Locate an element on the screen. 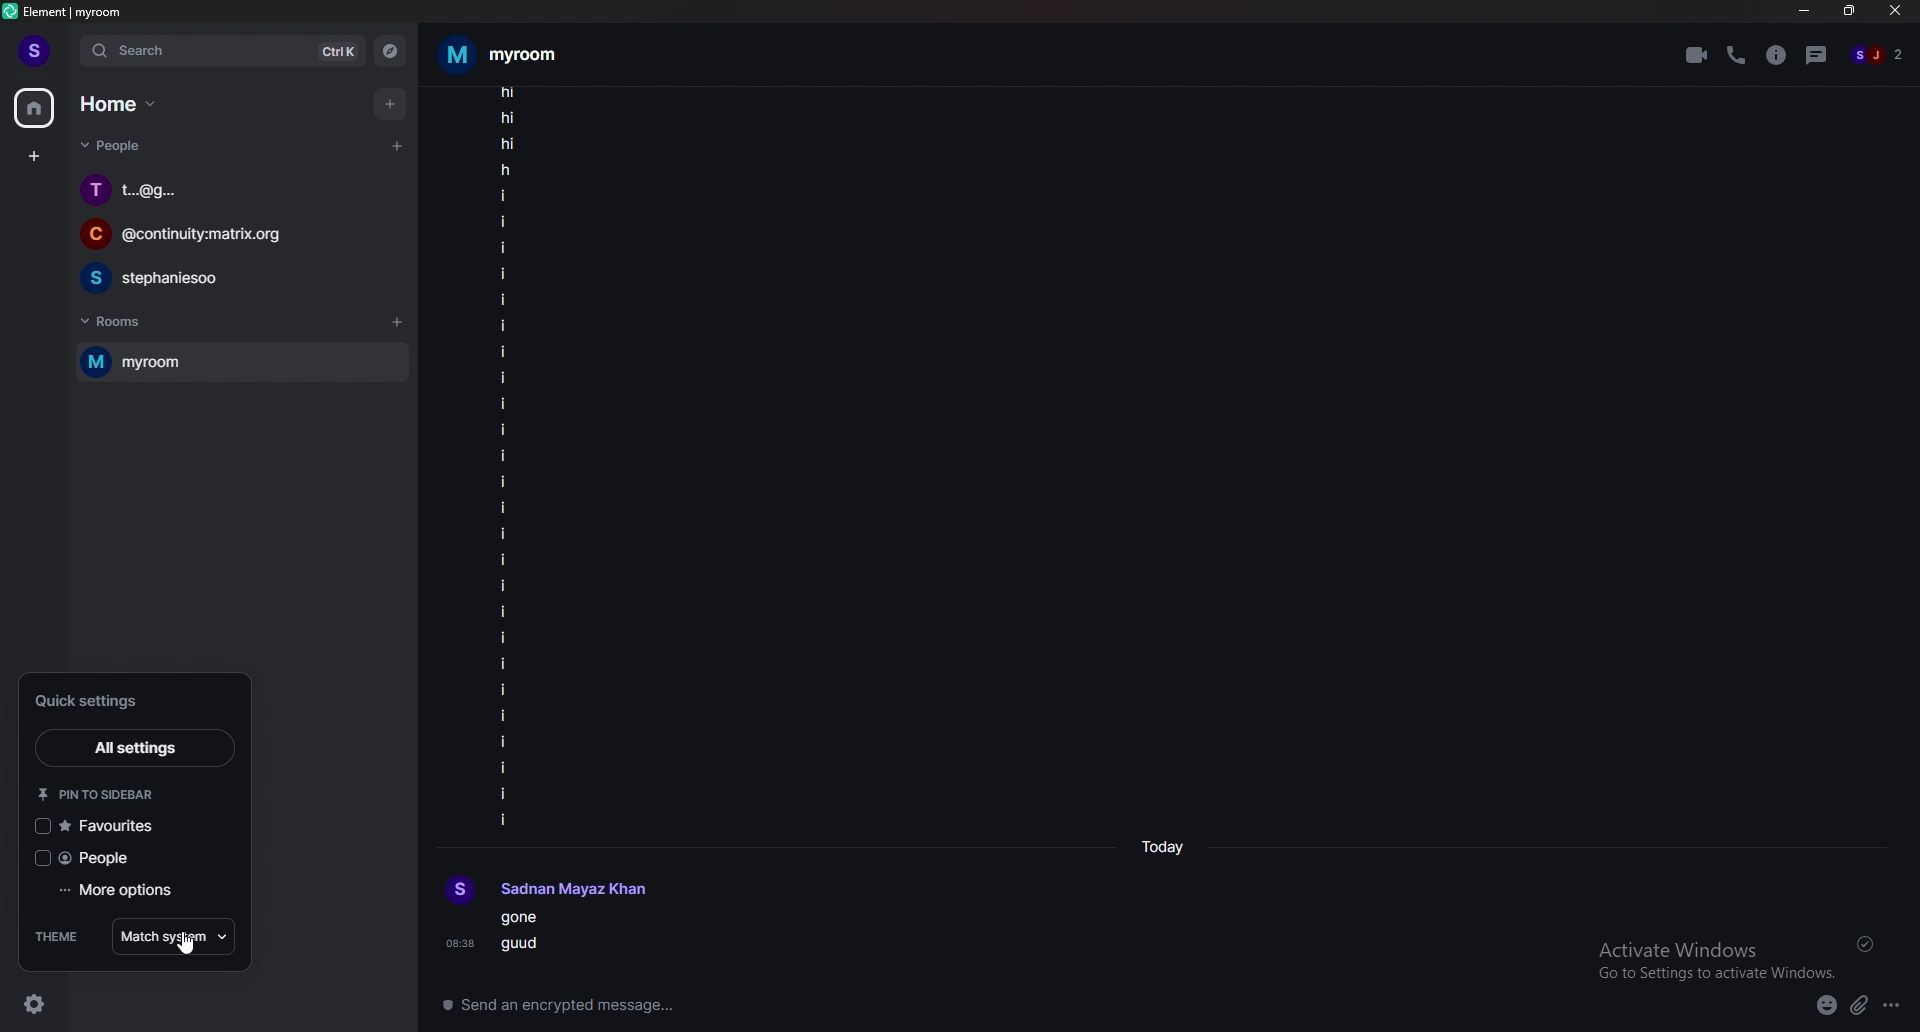  all settings is located at coordinates (135, 747).